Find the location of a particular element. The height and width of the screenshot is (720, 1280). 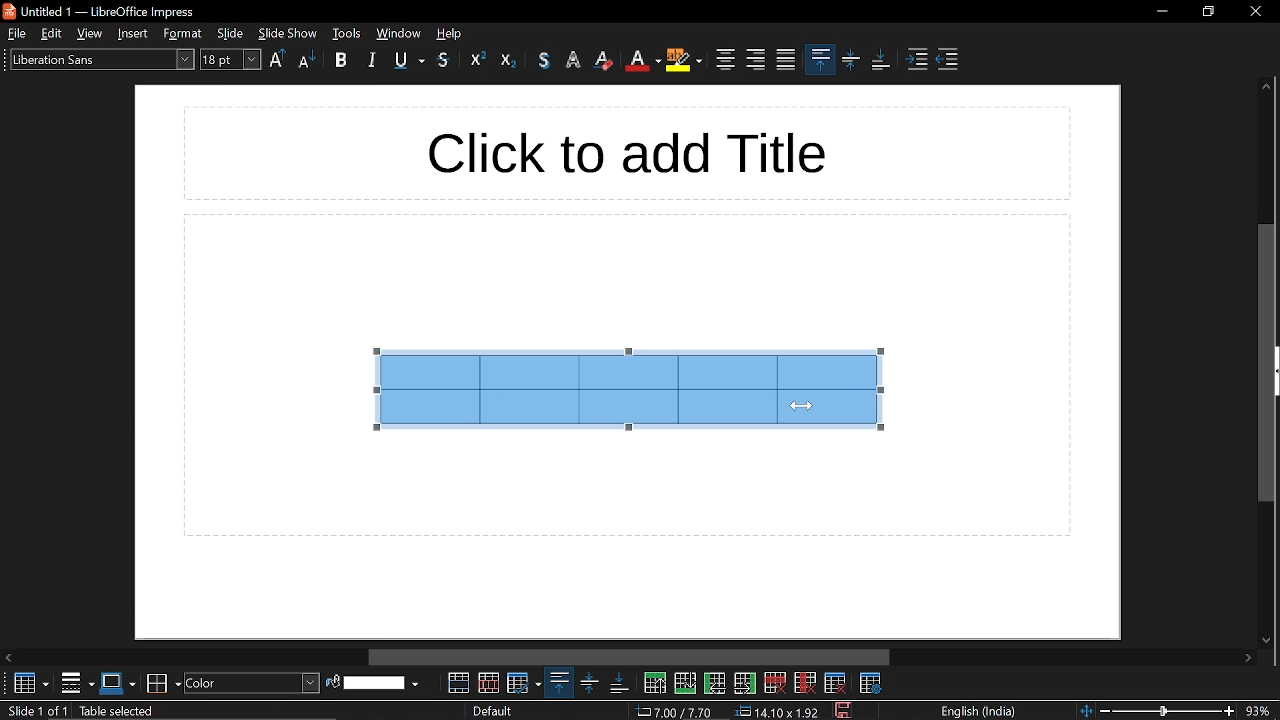

font size is located at coordinates (231, 59).